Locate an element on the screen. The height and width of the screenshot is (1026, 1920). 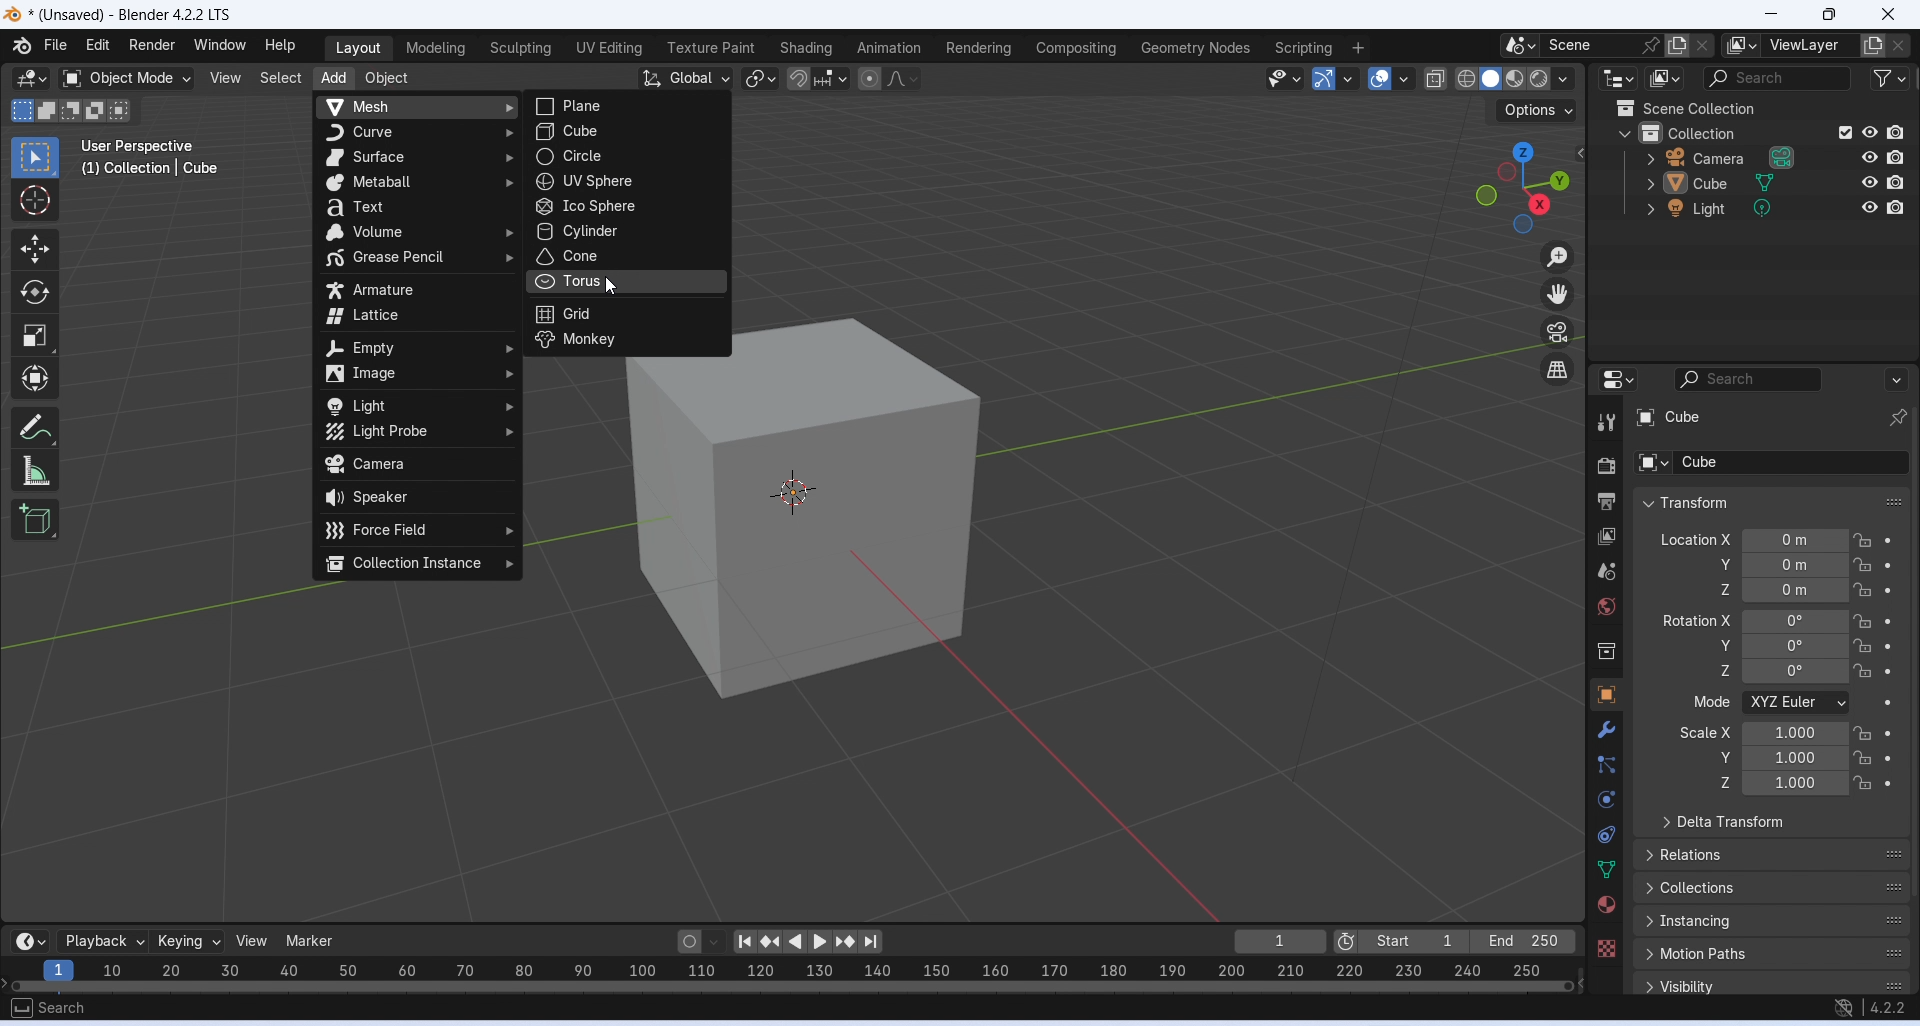
Window is located at coordinates (219, 45).